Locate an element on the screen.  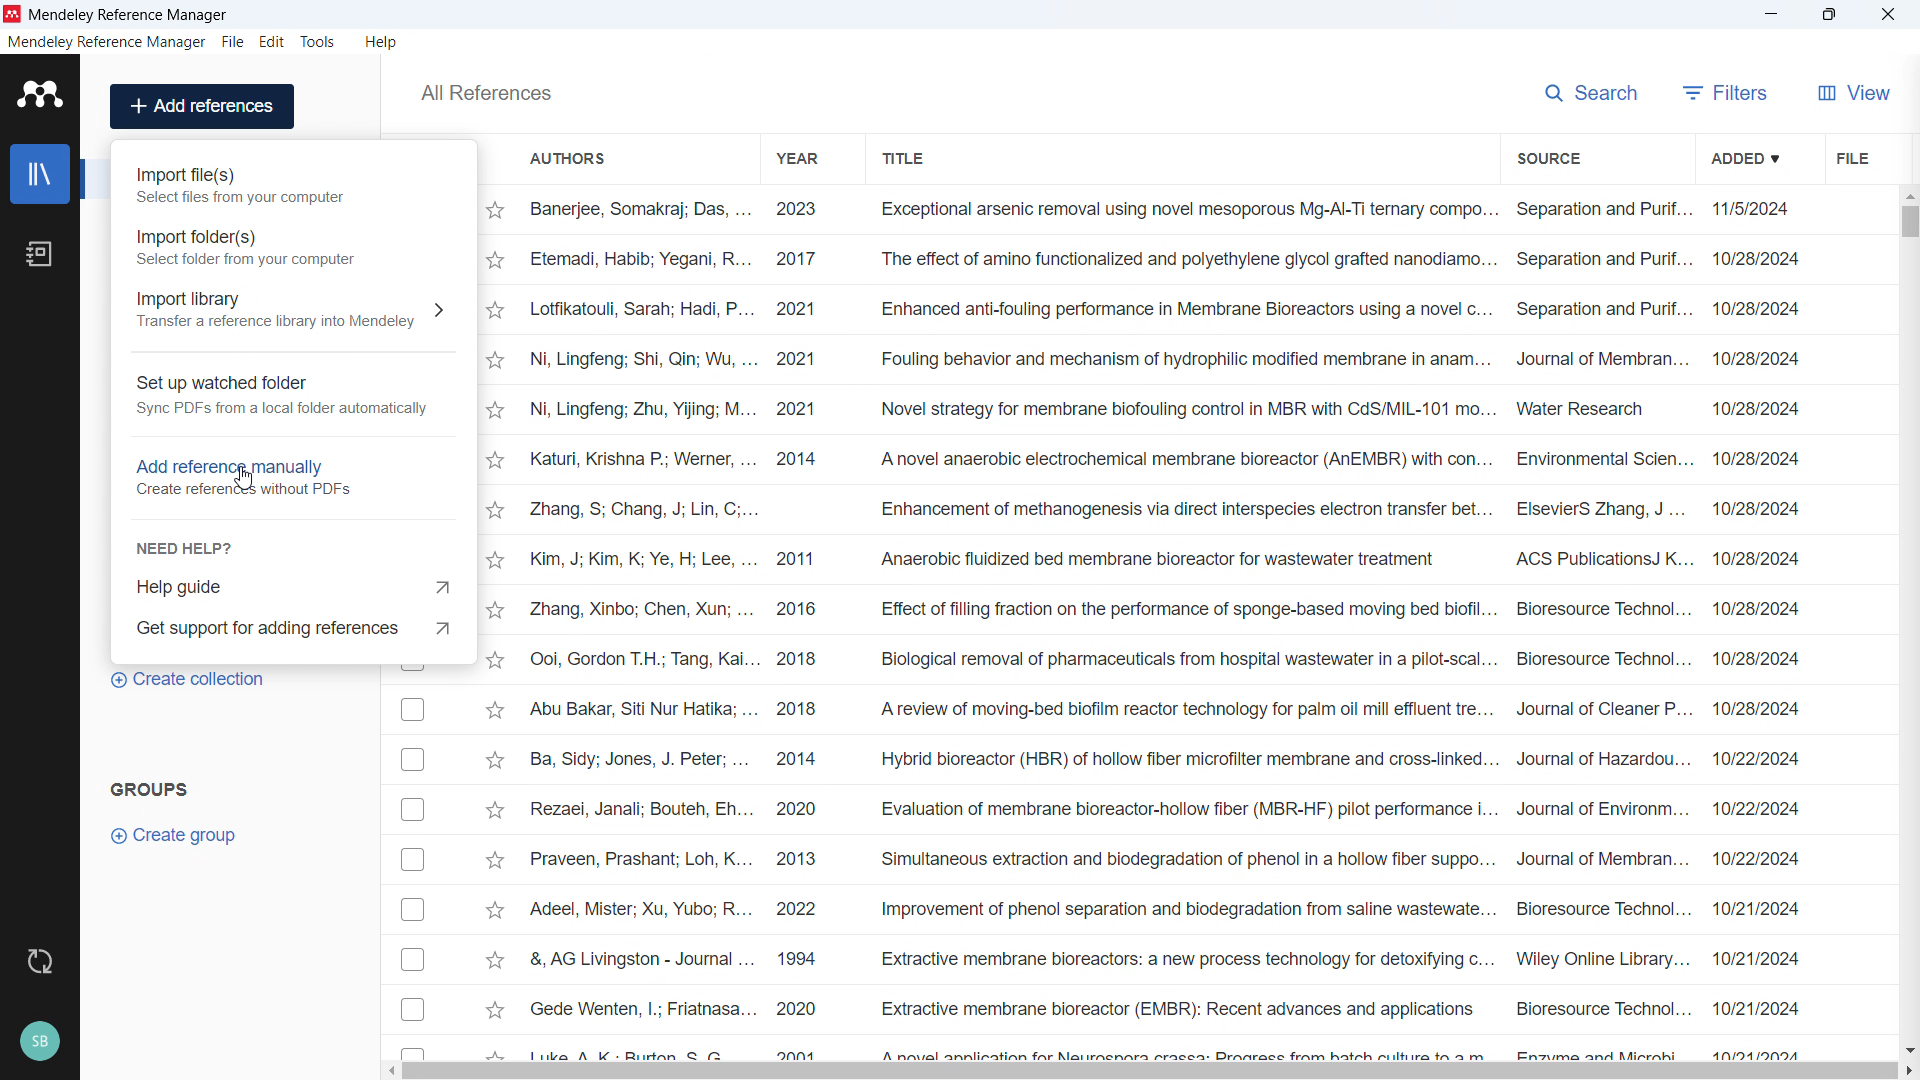
Sort by title  is located at coordinates (906, 156).